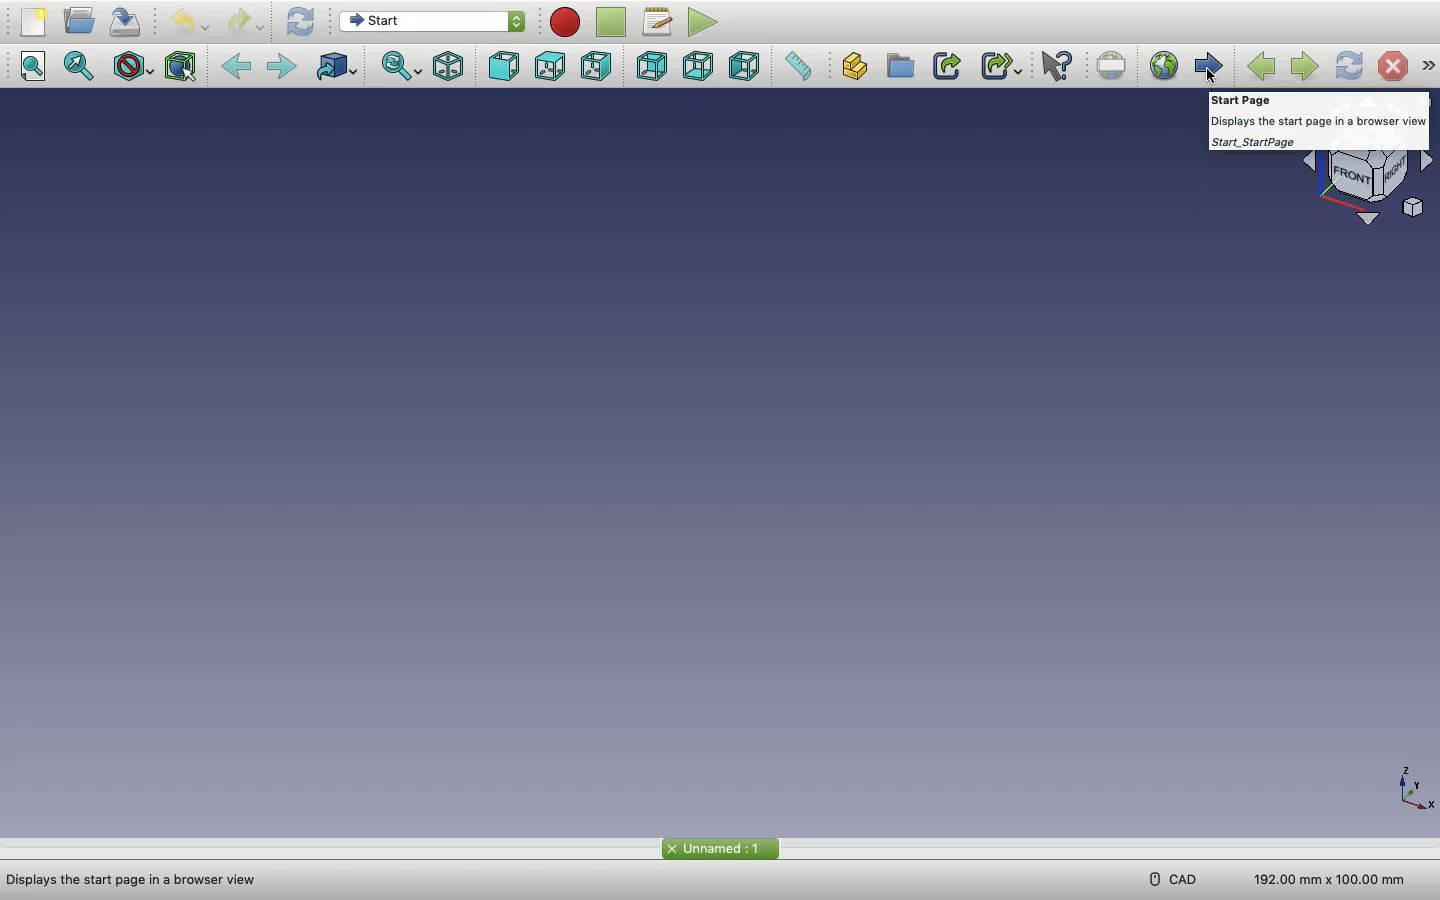  Describe the element at coordinates (613, 22) in the screenshot. I see `Stop macro recording` at that location.